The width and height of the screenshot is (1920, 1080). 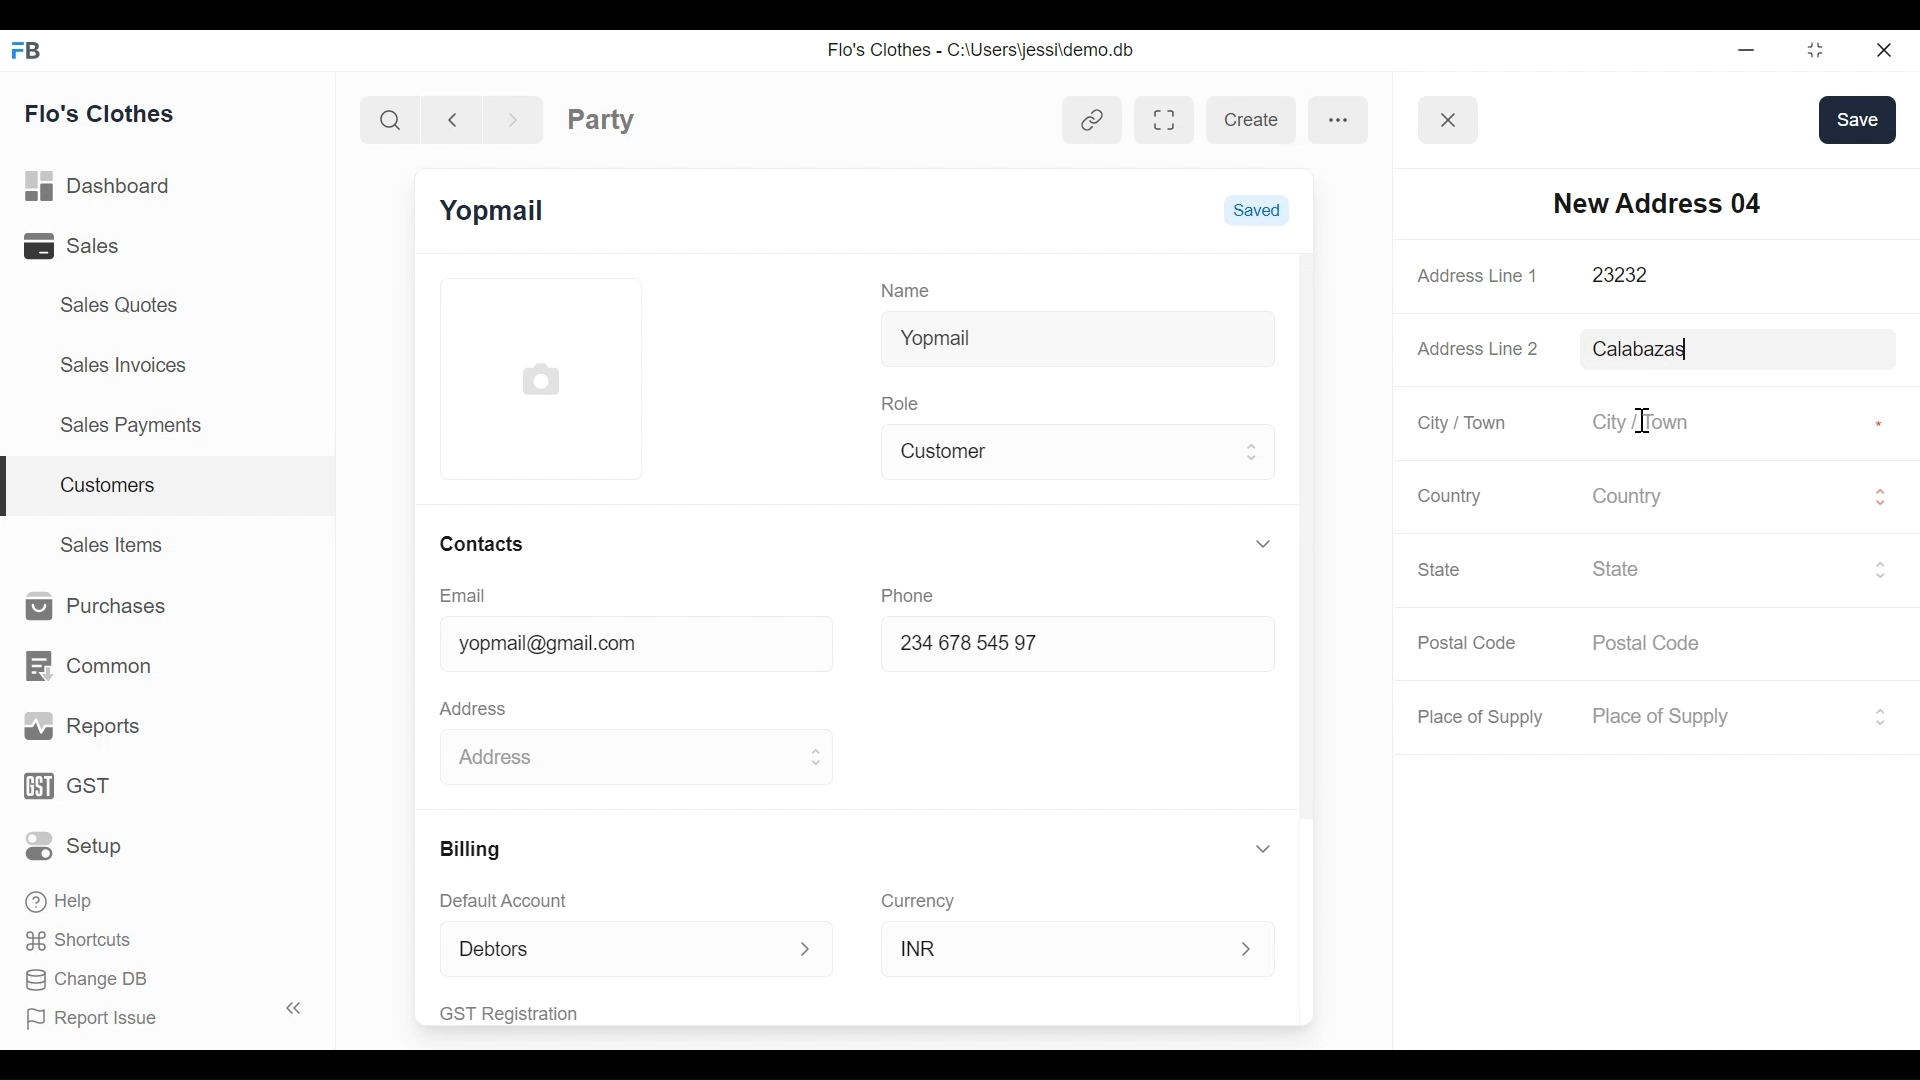 What do you see at coordinates (613, 753) in the screenshot?
I see `Address` at bounding box center [613, 753].